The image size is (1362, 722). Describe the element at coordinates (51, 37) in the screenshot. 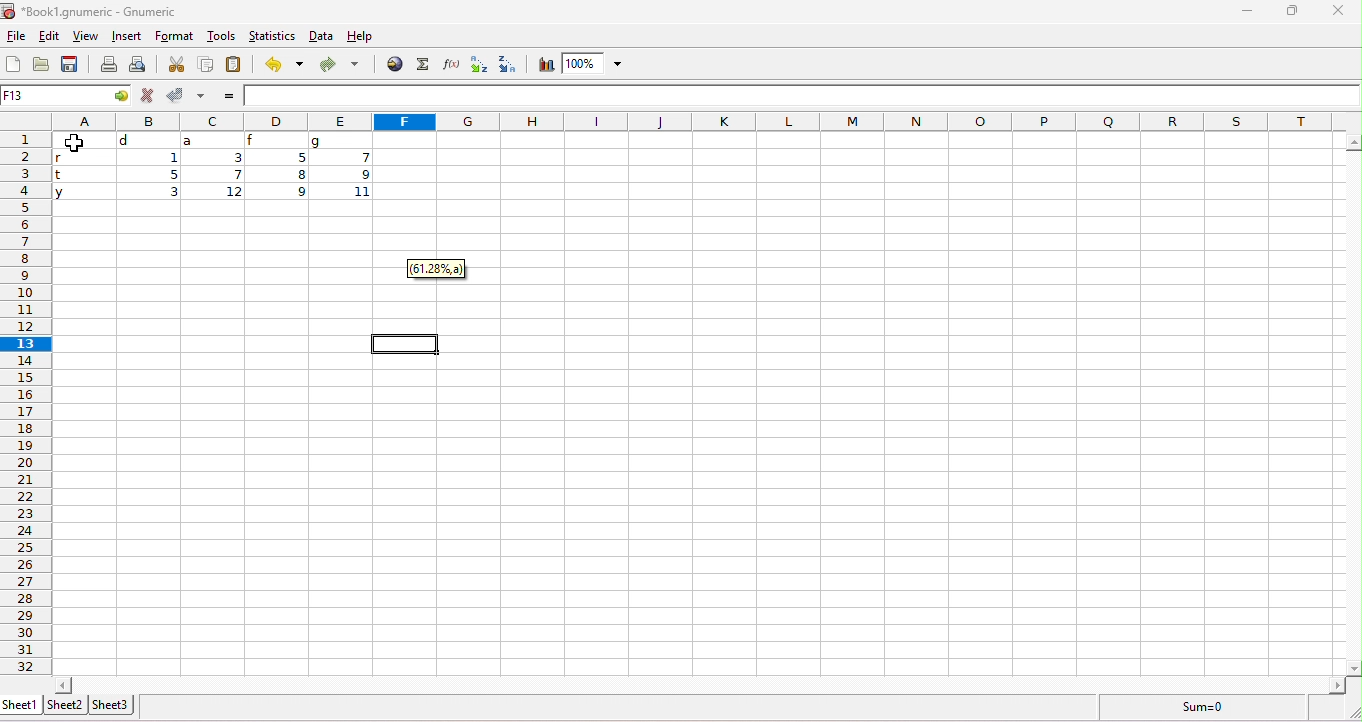

I see `edit` at that location.